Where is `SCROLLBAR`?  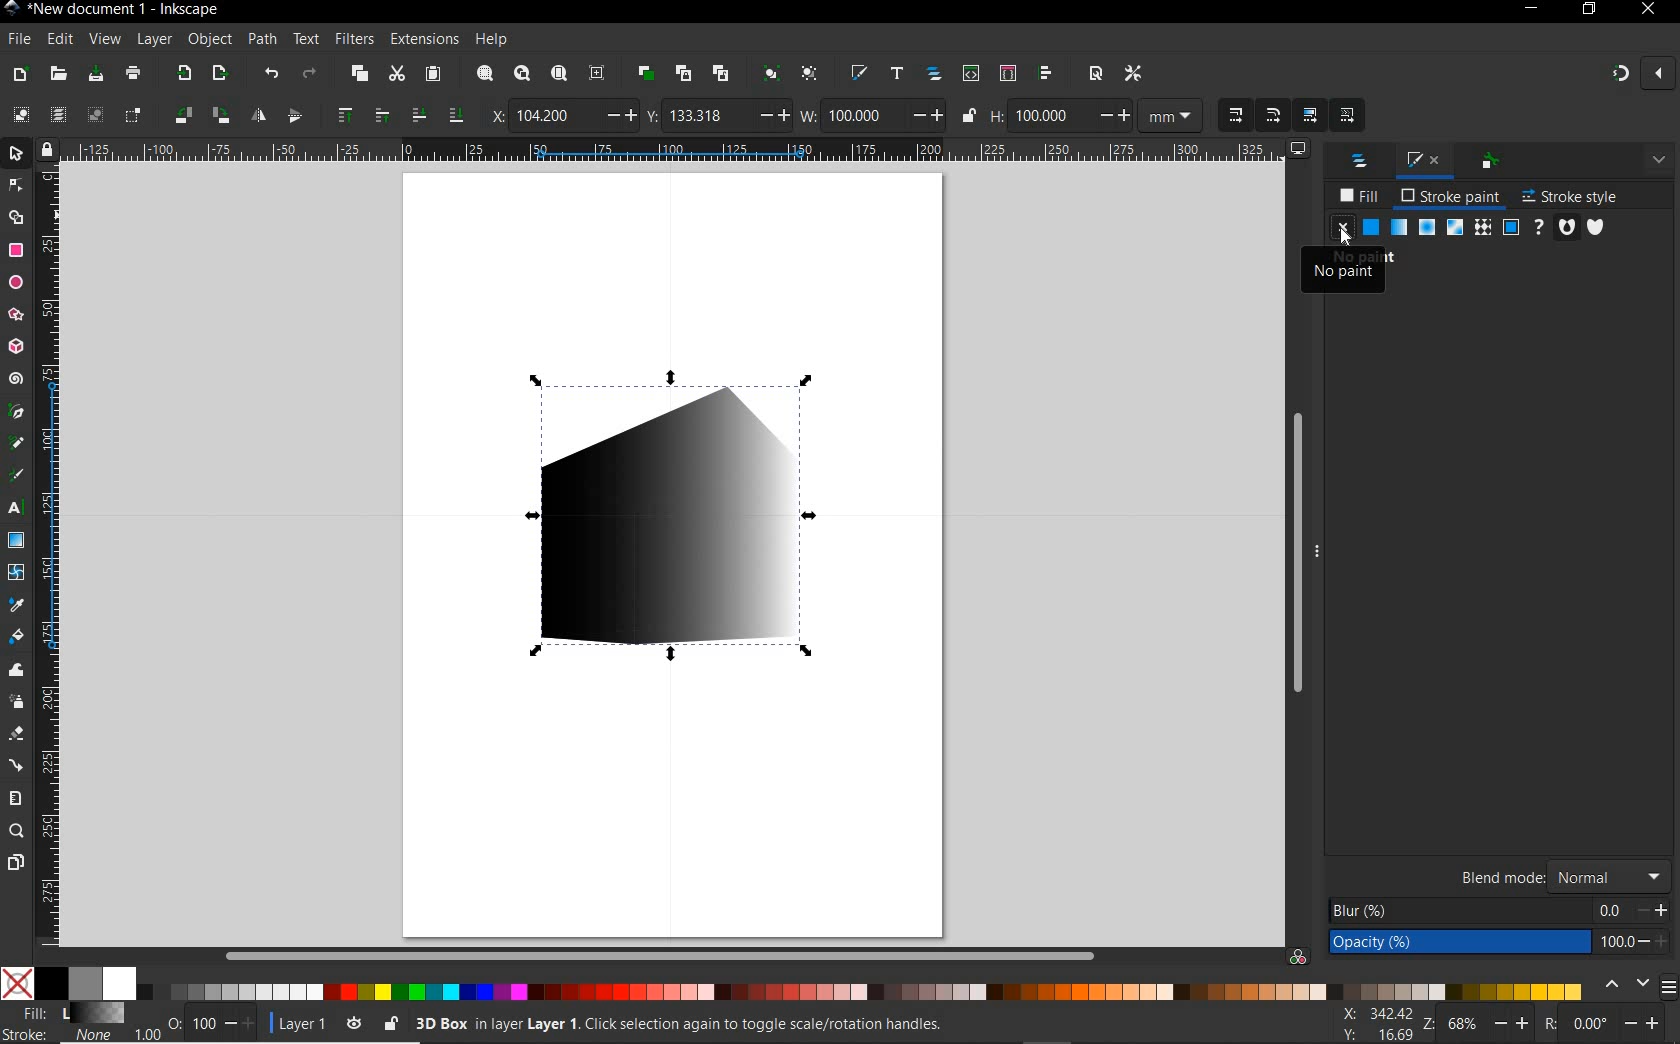 SCROLLBAR is located at coordinates (1293, 554).